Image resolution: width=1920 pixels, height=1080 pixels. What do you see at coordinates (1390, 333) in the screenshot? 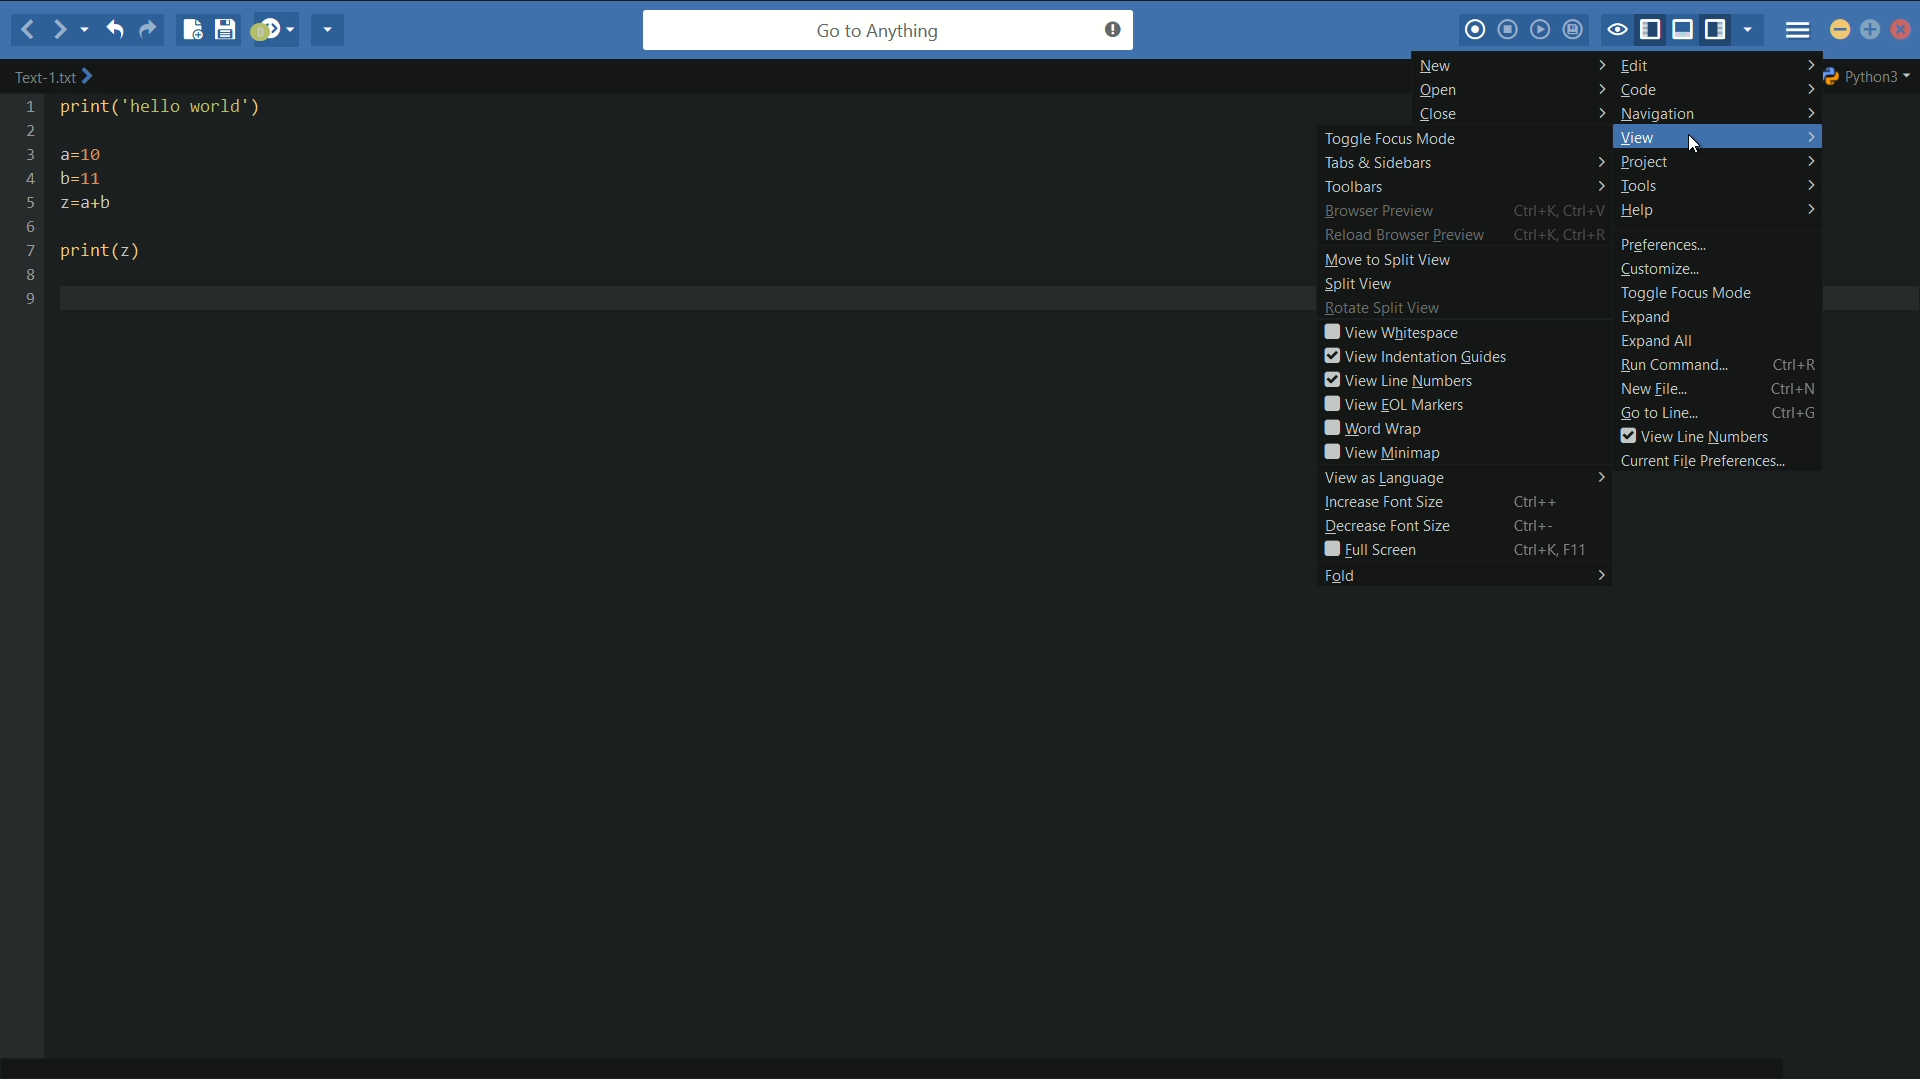
I see `view whitespace` at bounding box center [1390, 333].